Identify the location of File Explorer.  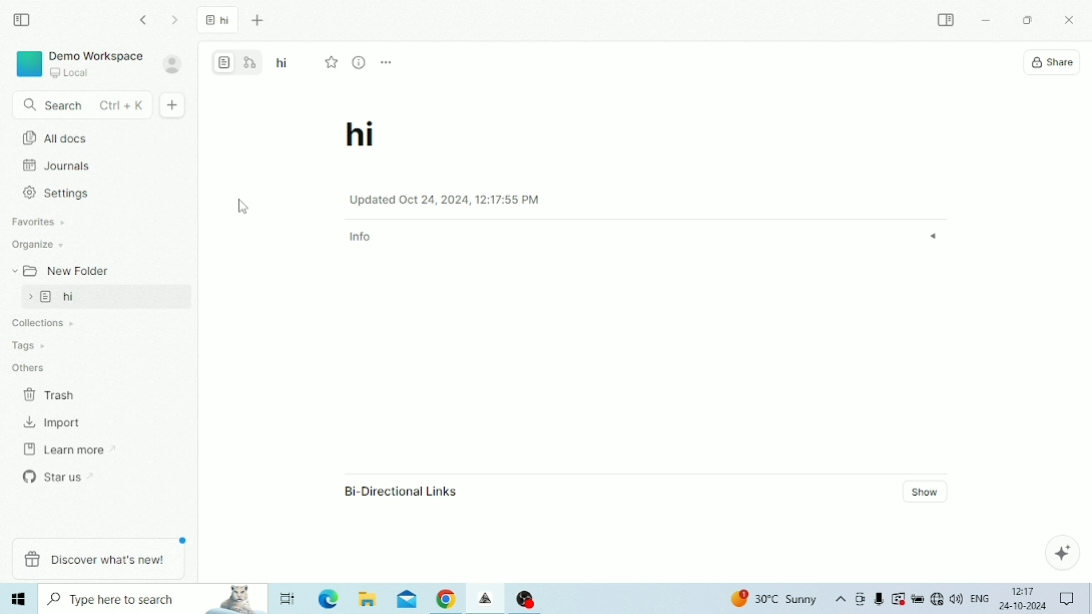
(368, 599).